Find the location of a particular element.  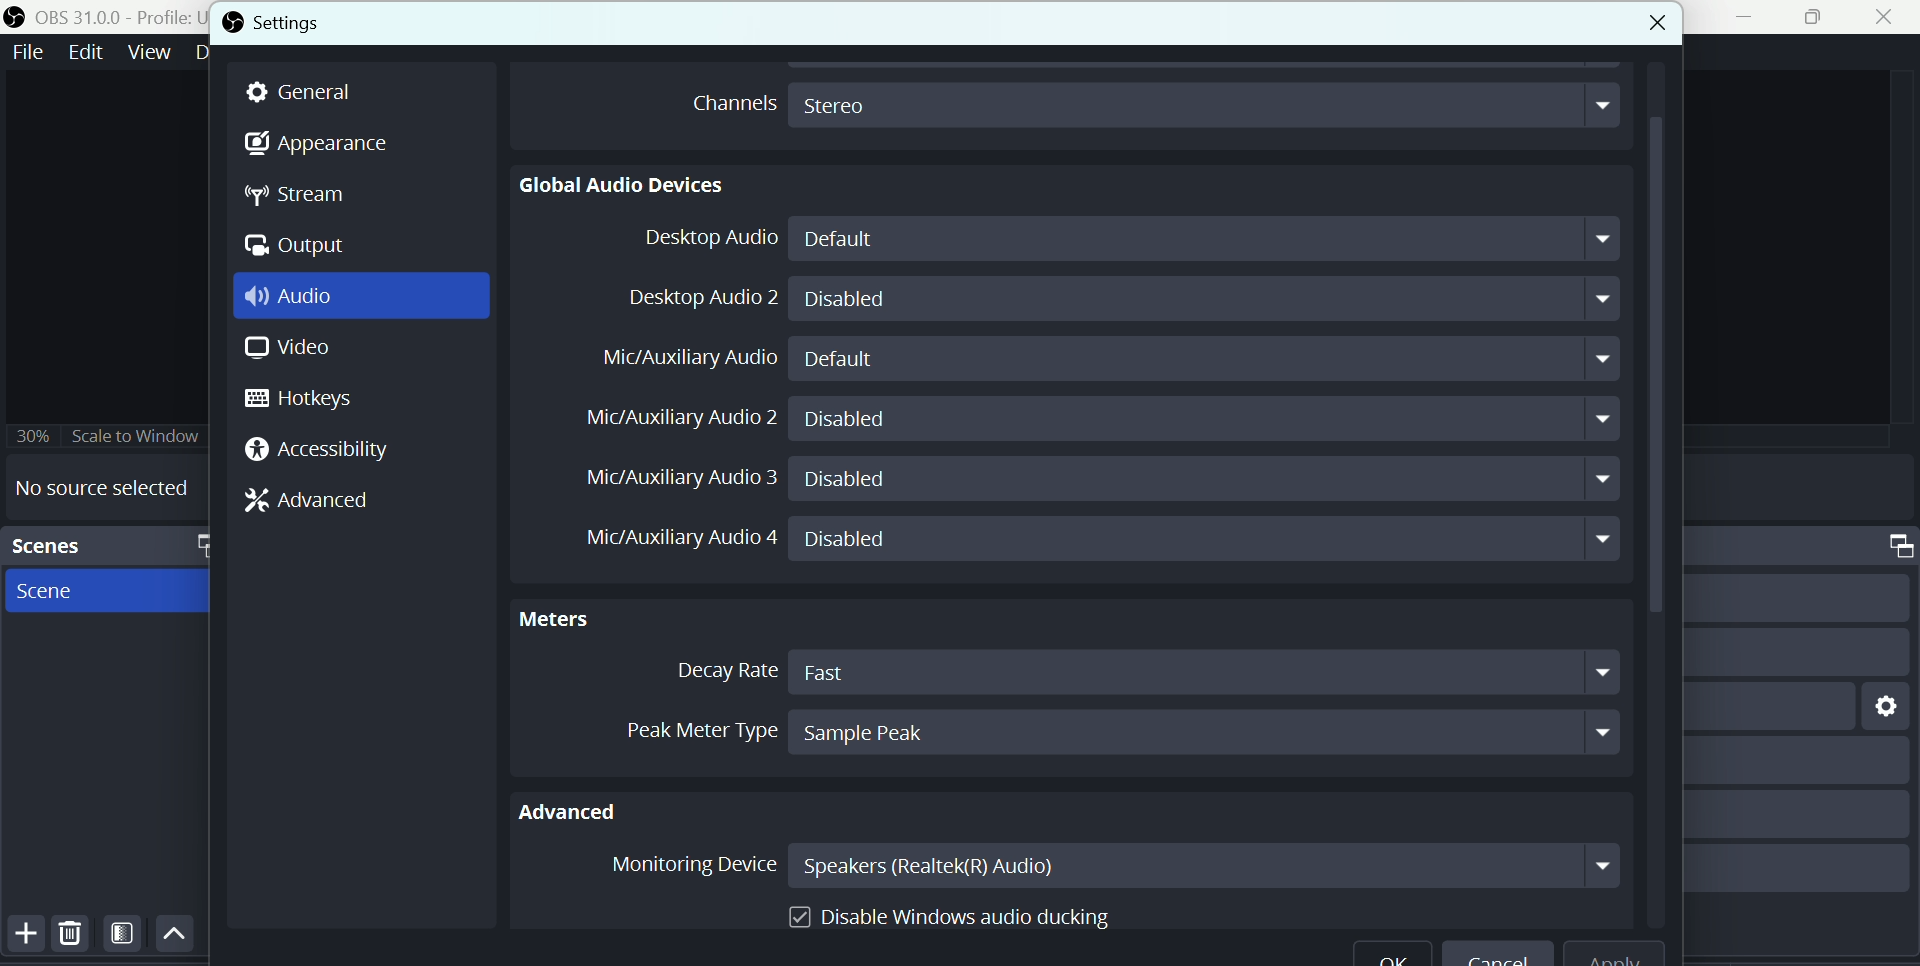

vertical scrollbar is located at coordinates (1656, 497).